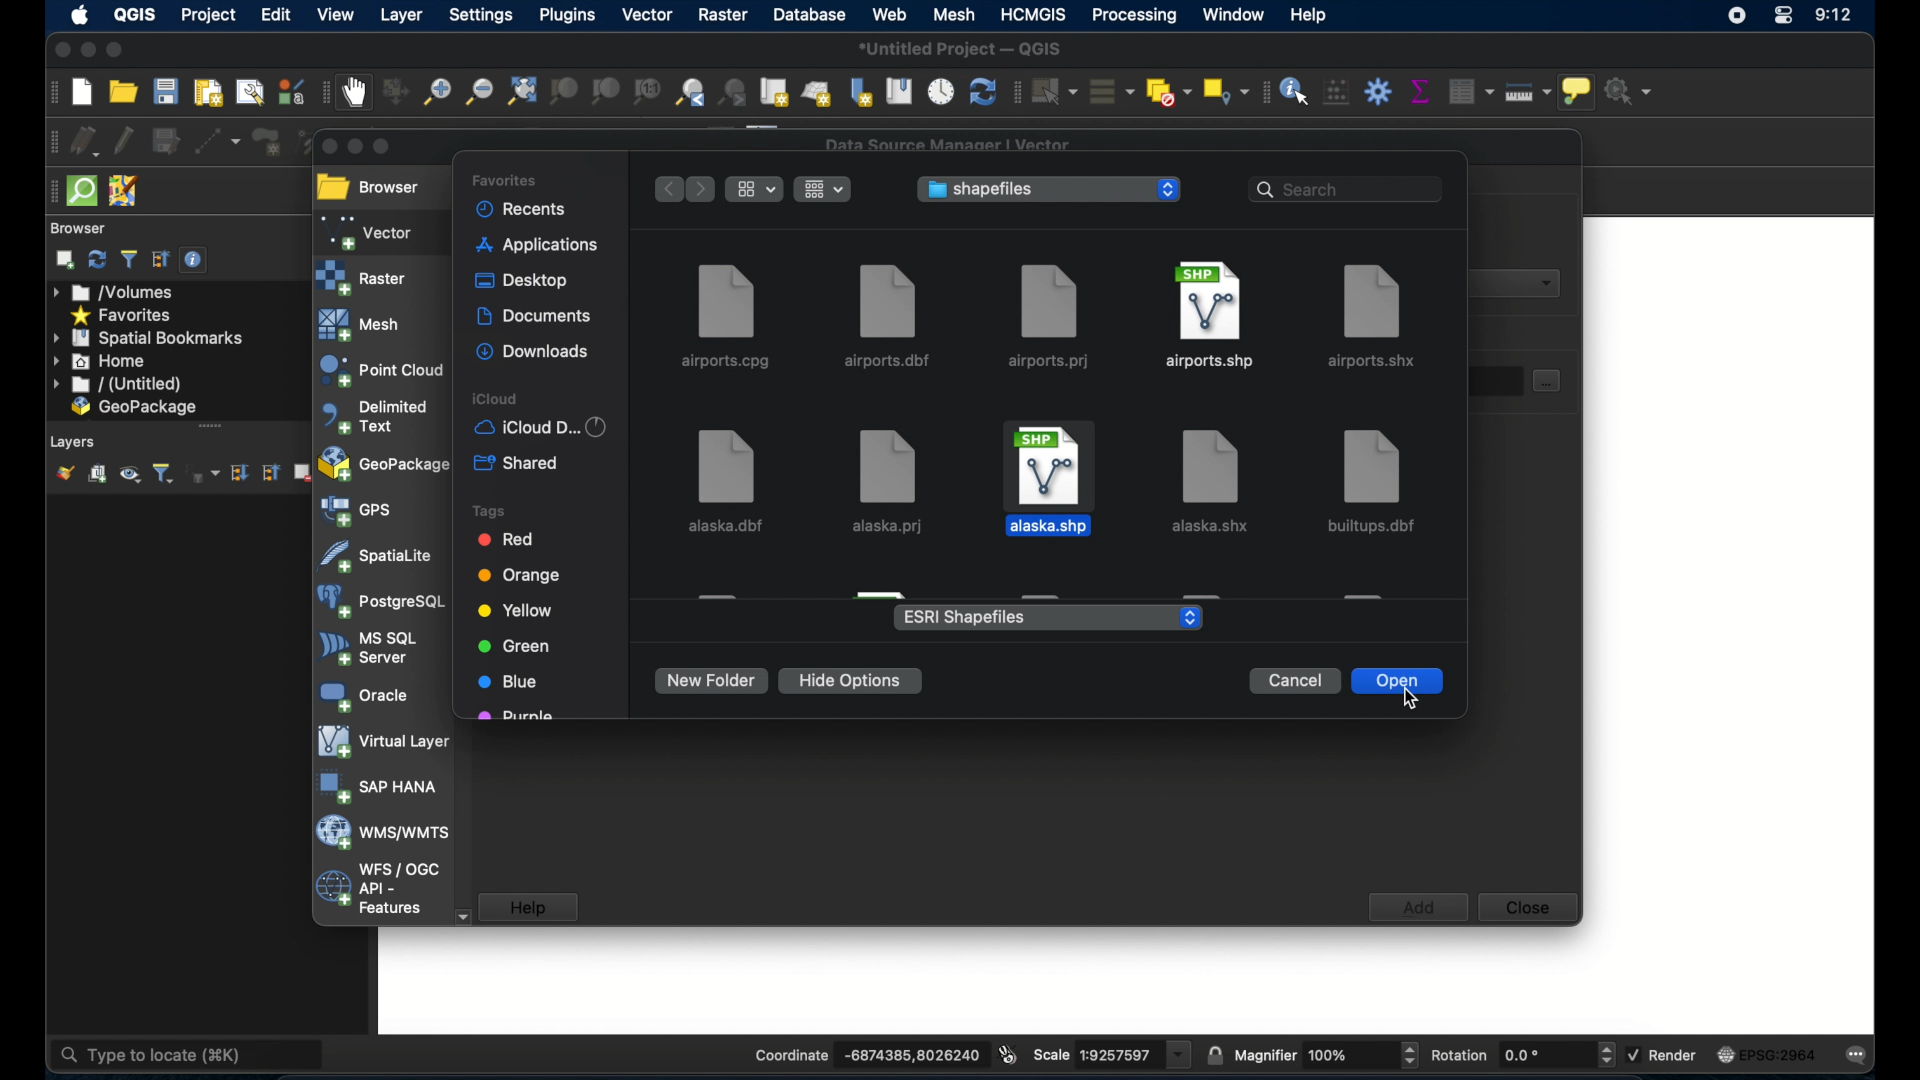 The height and width of the screenshot is (1080, 1920). I want to click on file, so click(1211, 480).